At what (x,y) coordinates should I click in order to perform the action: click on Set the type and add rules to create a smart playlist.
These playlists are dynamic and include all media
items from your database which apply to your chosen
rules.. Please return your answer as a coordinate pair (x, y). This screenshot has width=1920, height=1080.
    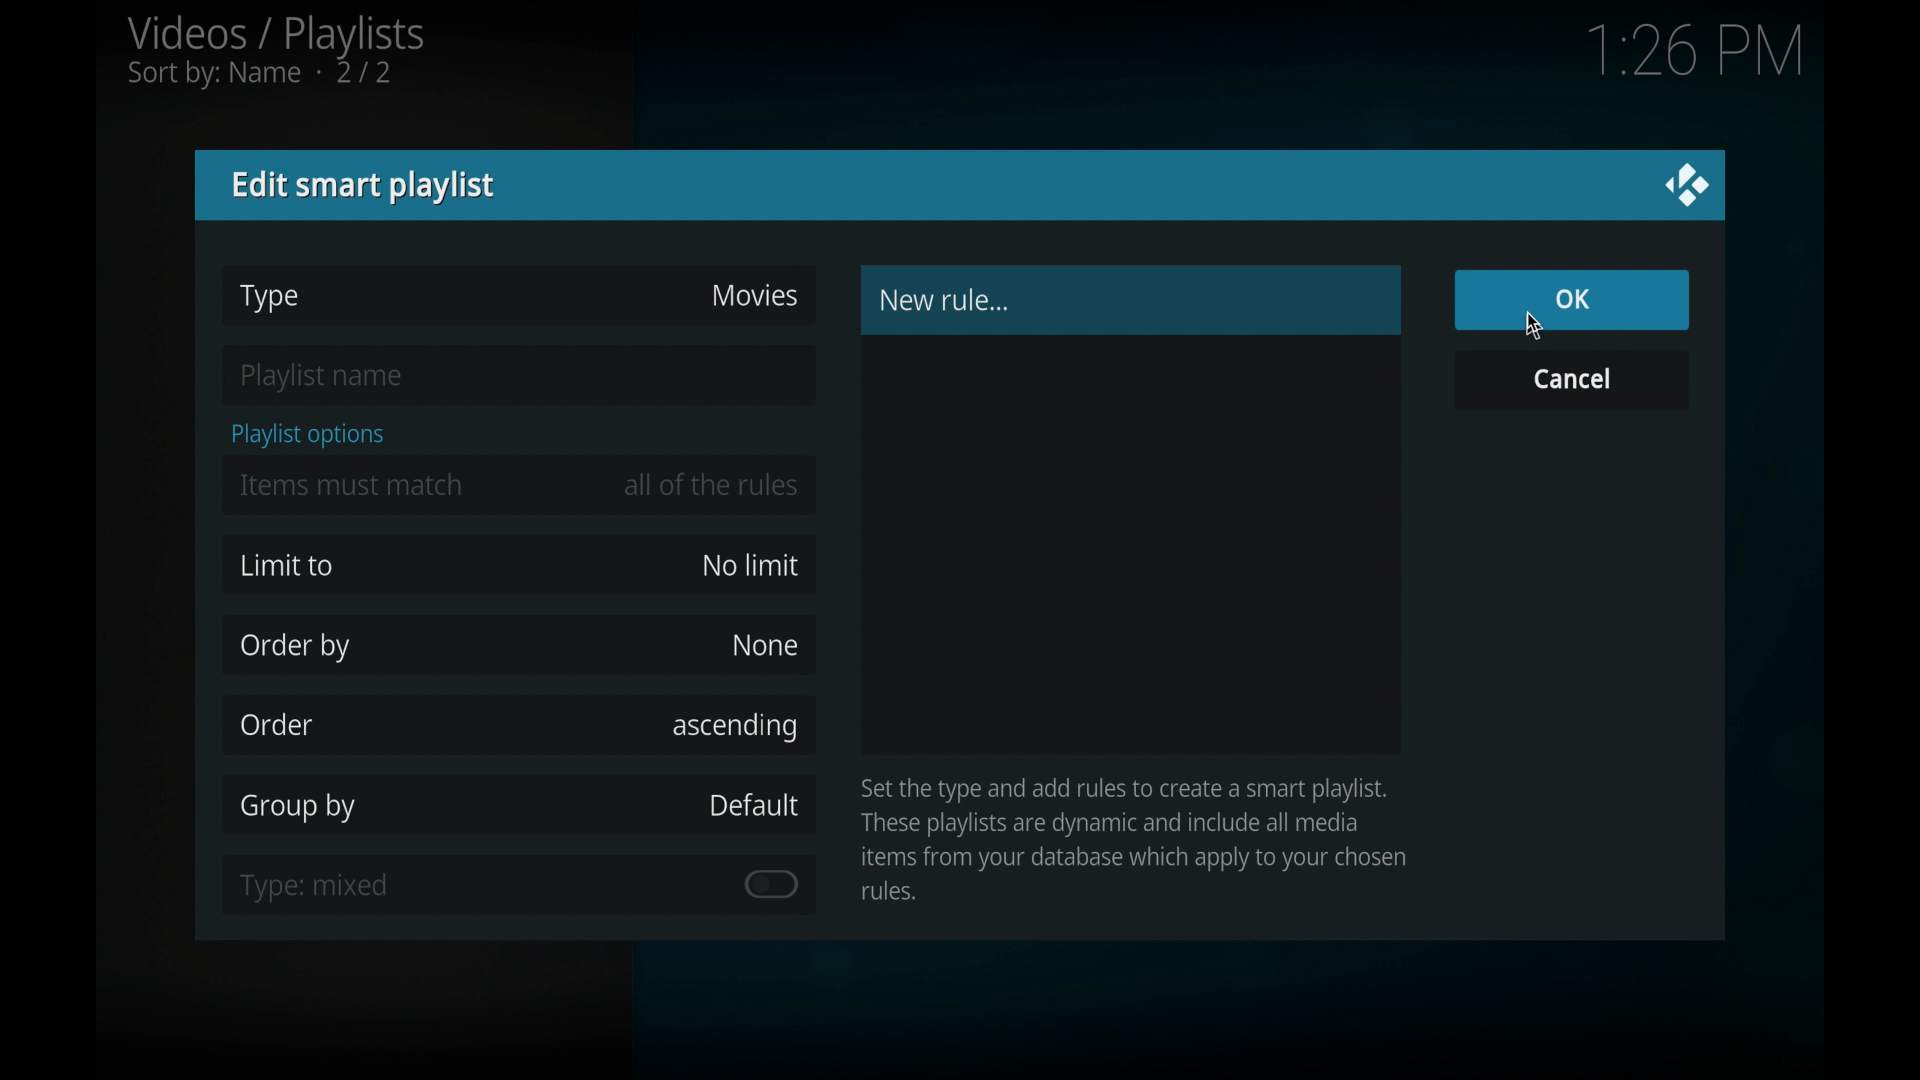
    Looking at the image, I should click on (1141, 836).